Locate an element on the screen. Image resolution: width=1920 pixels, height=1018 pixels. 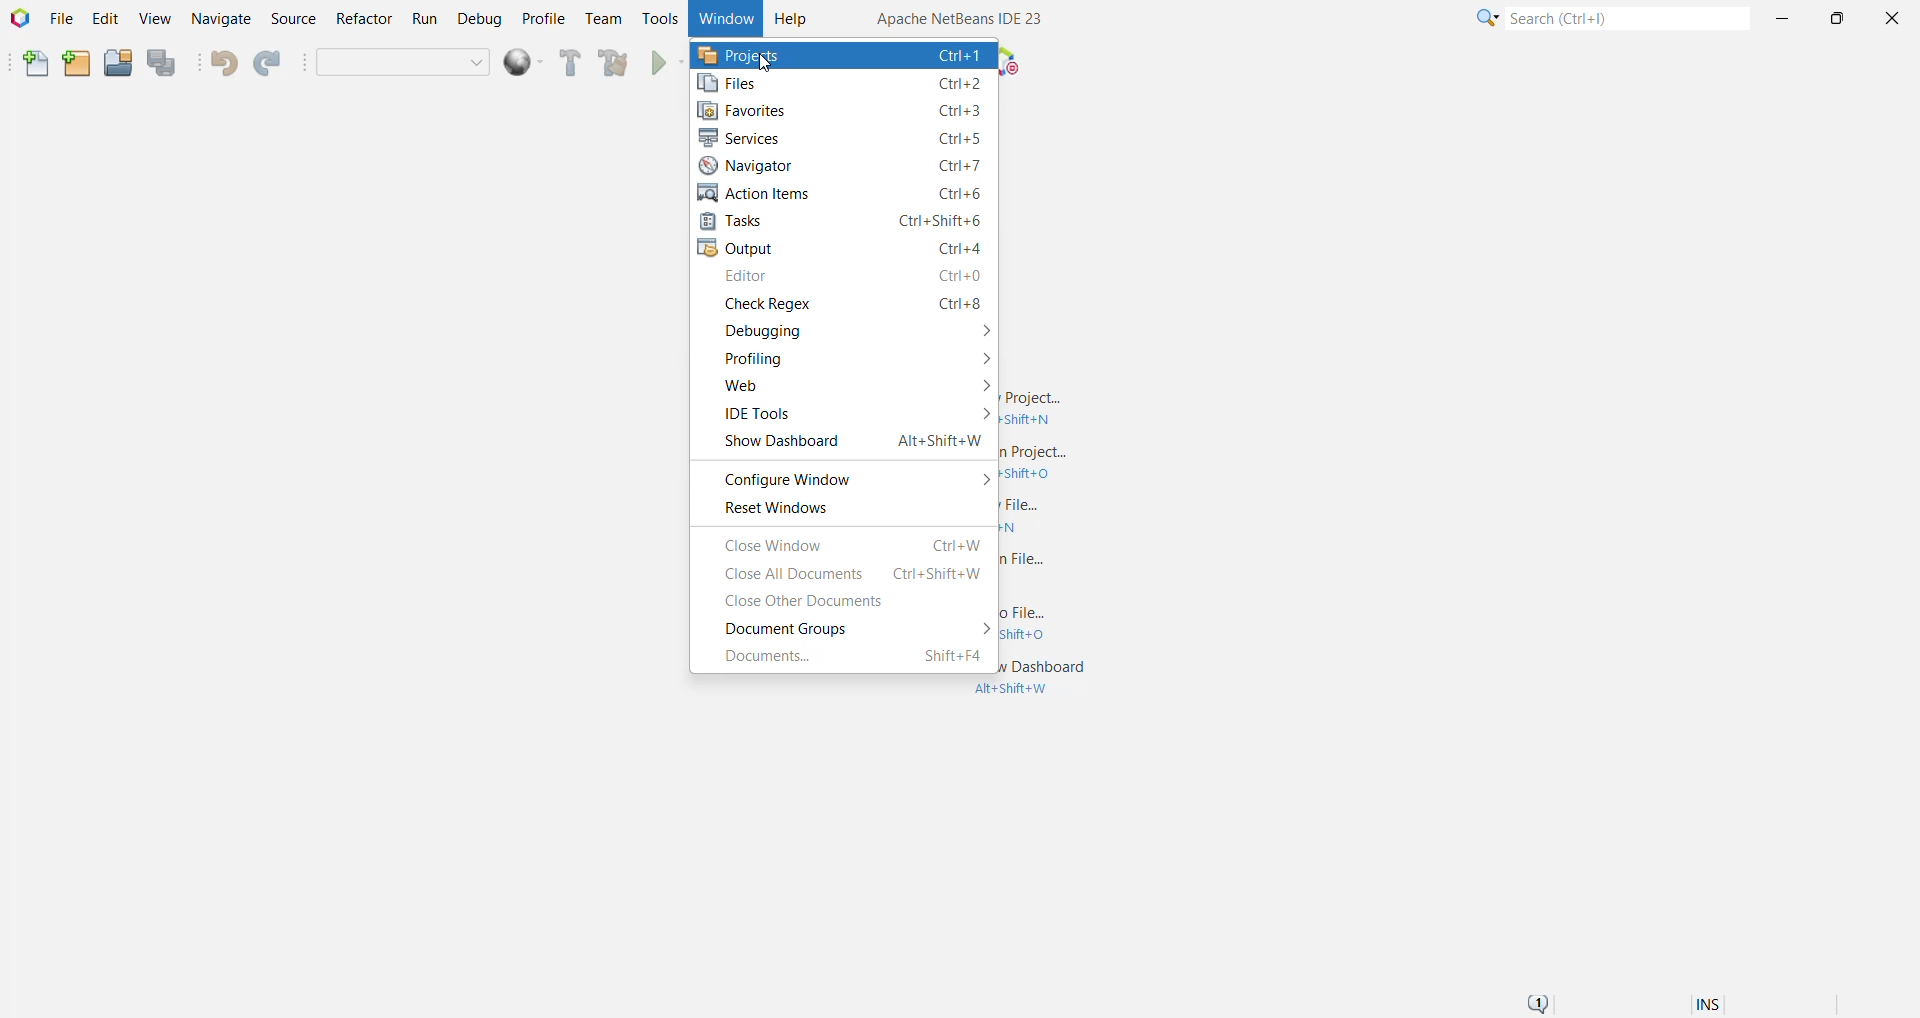
Check Regex is located at coordinates (849, 304).